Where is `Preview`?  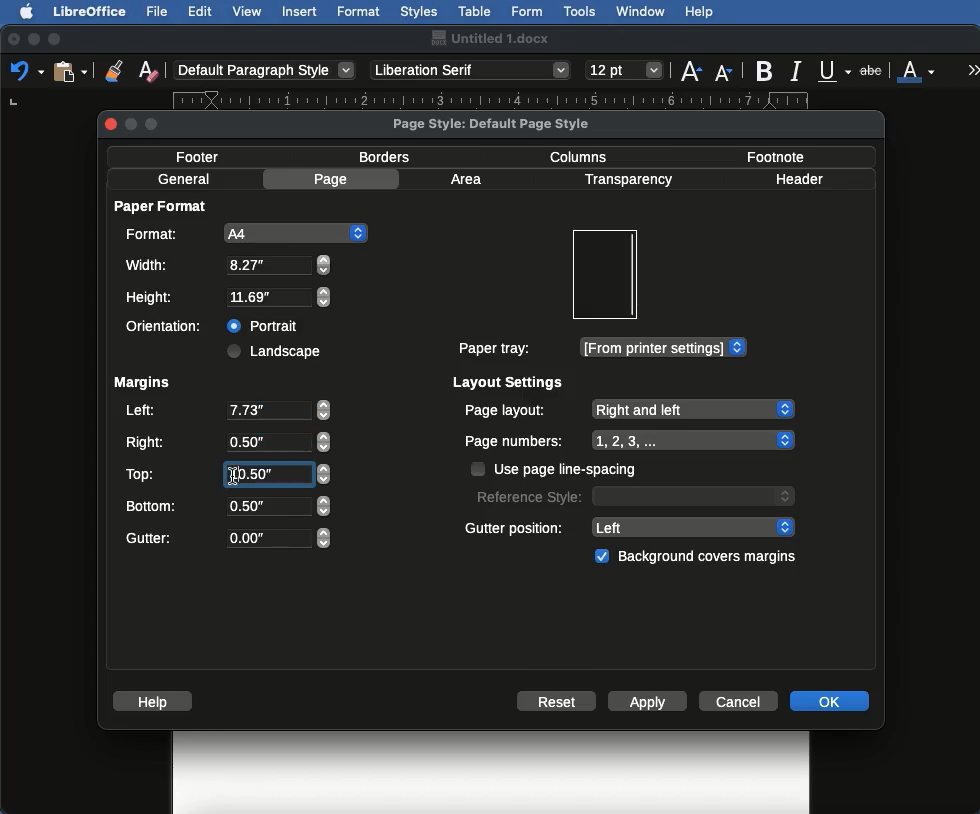
Preview is located at coordinates (604, 275).